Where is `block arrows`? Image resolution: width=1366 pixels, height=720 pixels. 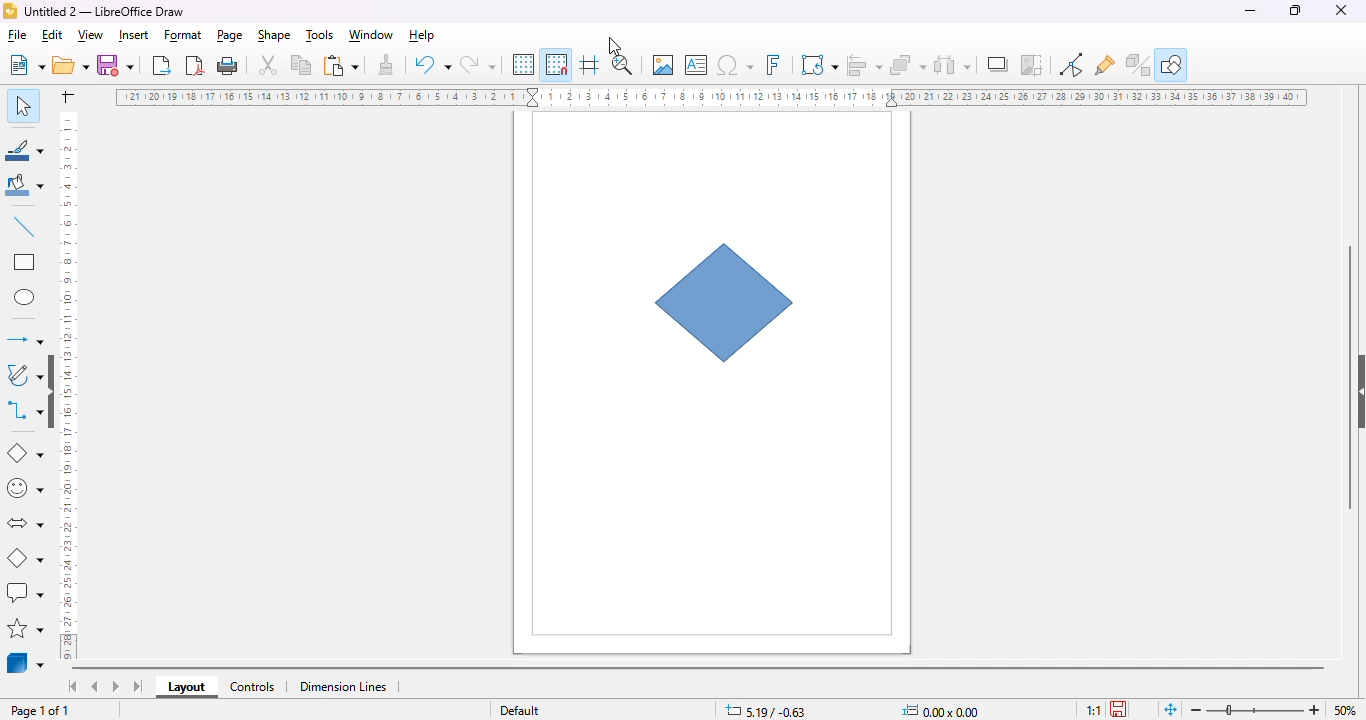
block arrows is located at coordinates (24, 523).